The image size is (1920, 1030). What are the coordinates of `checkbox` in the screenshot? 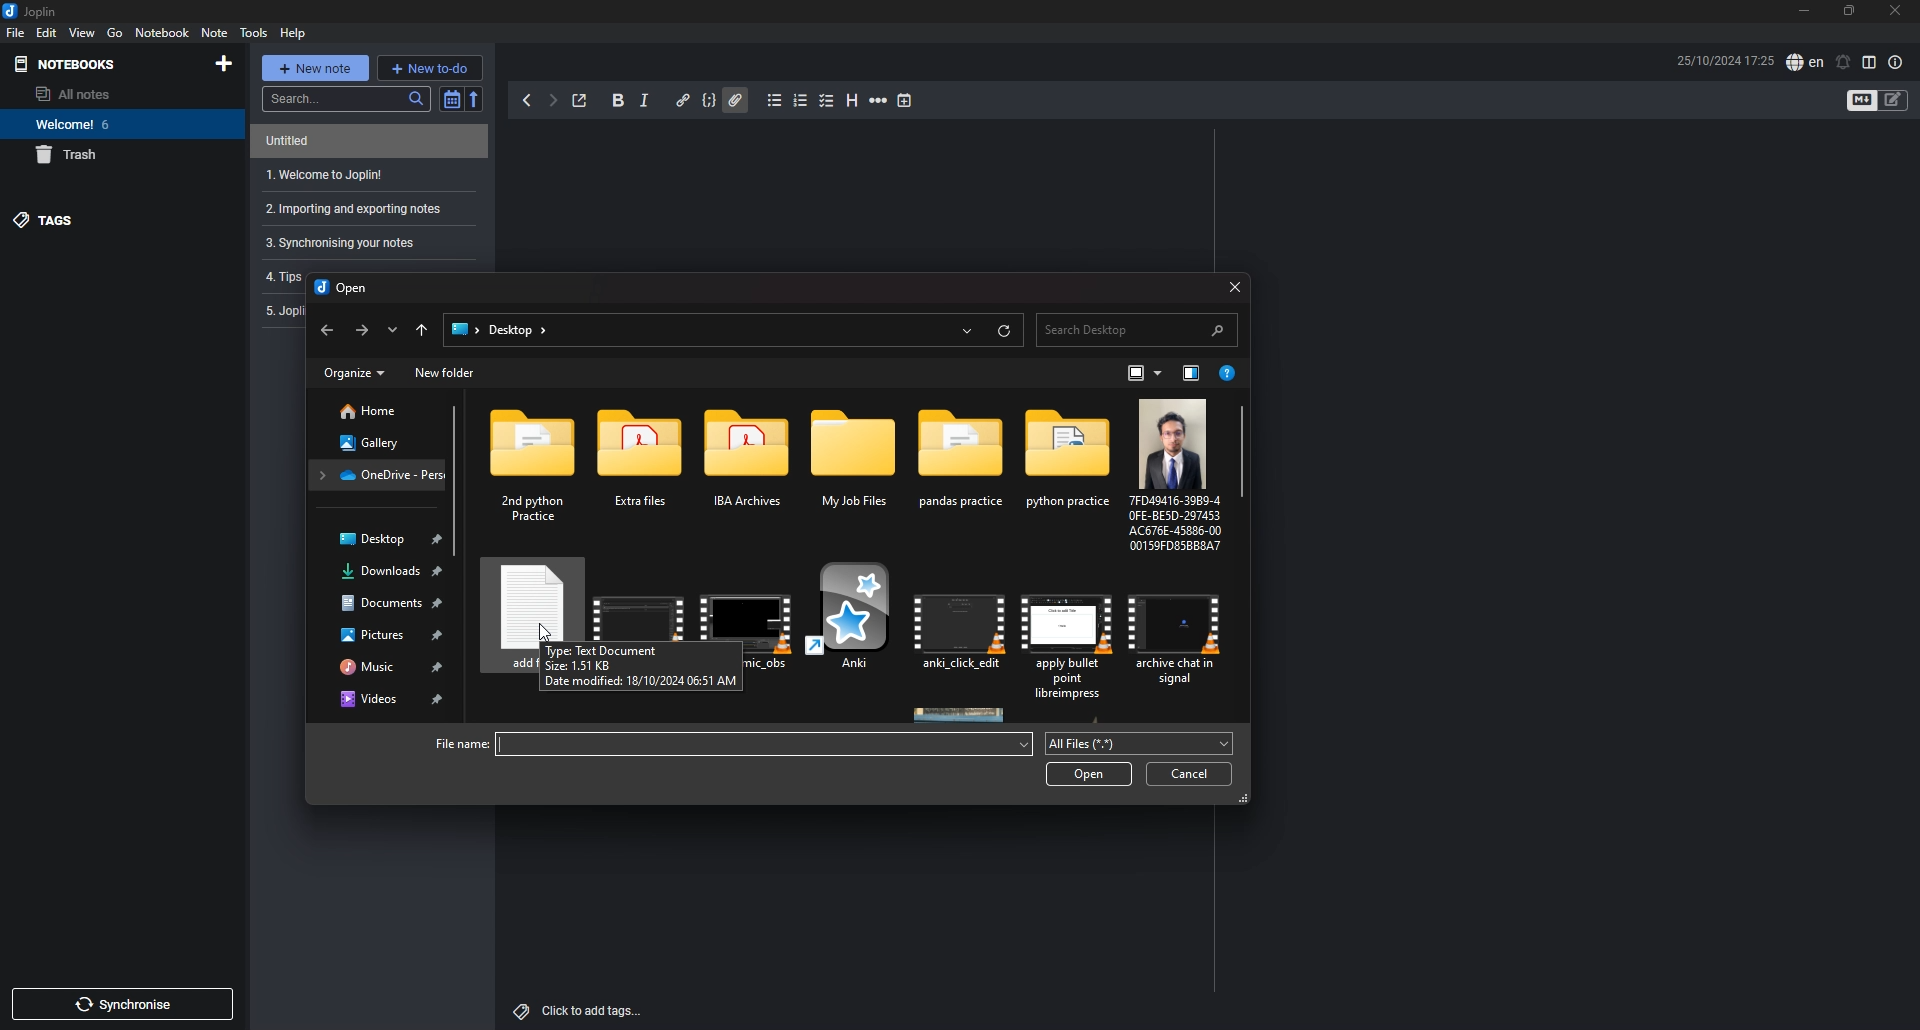 It's located at (828, 101).